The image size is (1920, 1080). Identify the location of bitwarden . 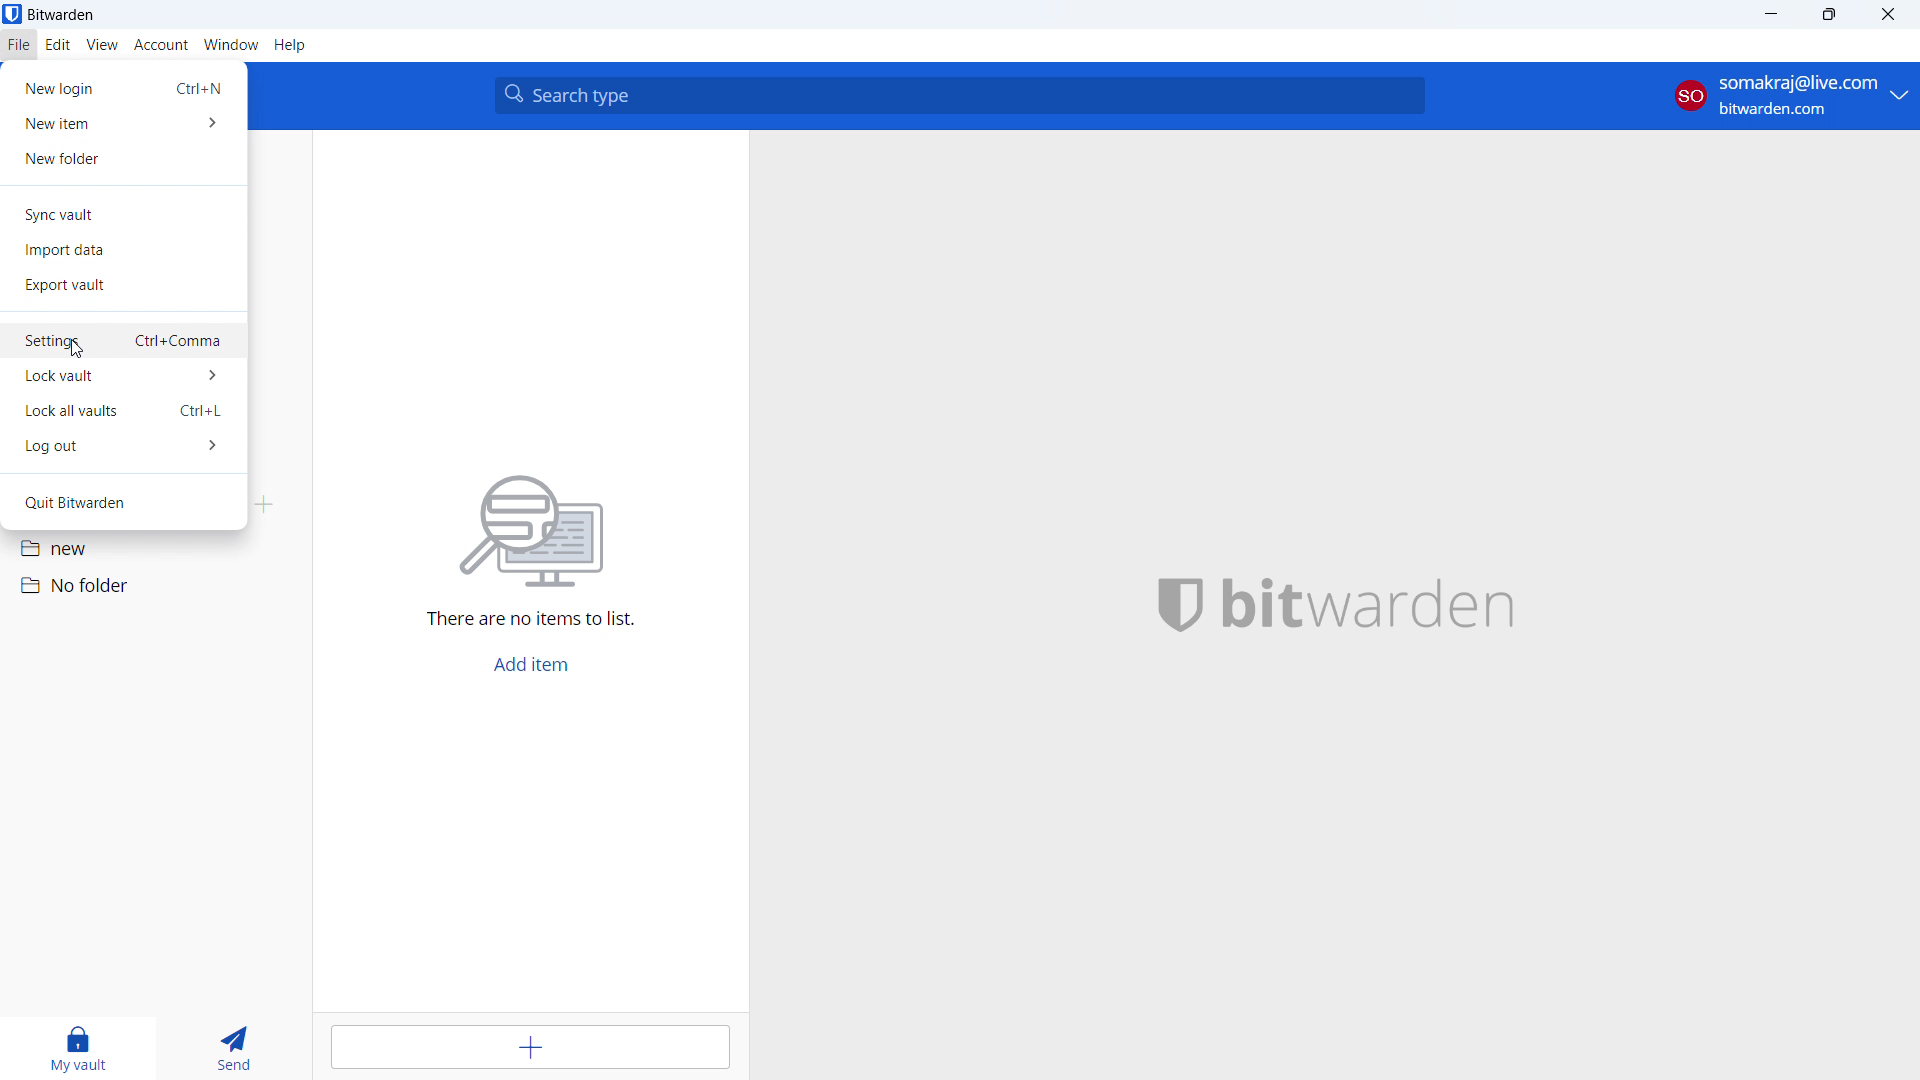
(1396, 606).